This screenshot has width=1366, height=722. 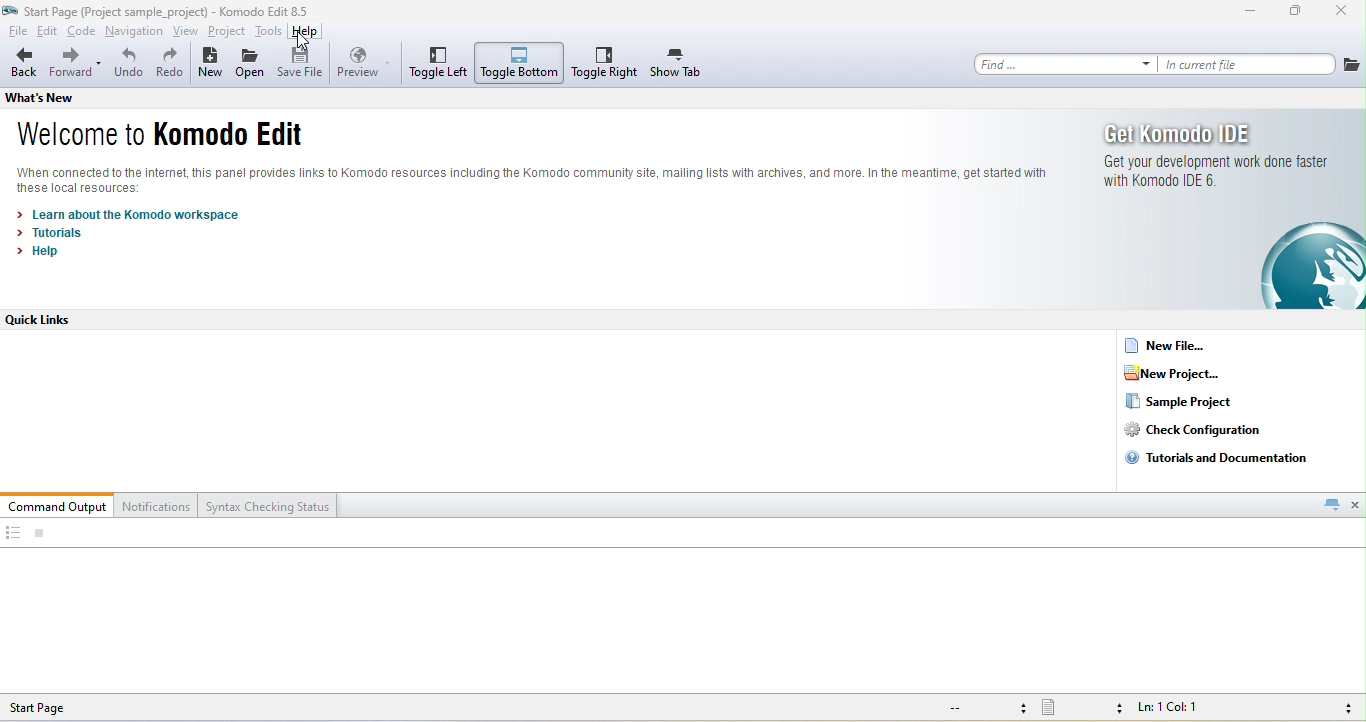 I want to click on back, so click(x=23, y=64).